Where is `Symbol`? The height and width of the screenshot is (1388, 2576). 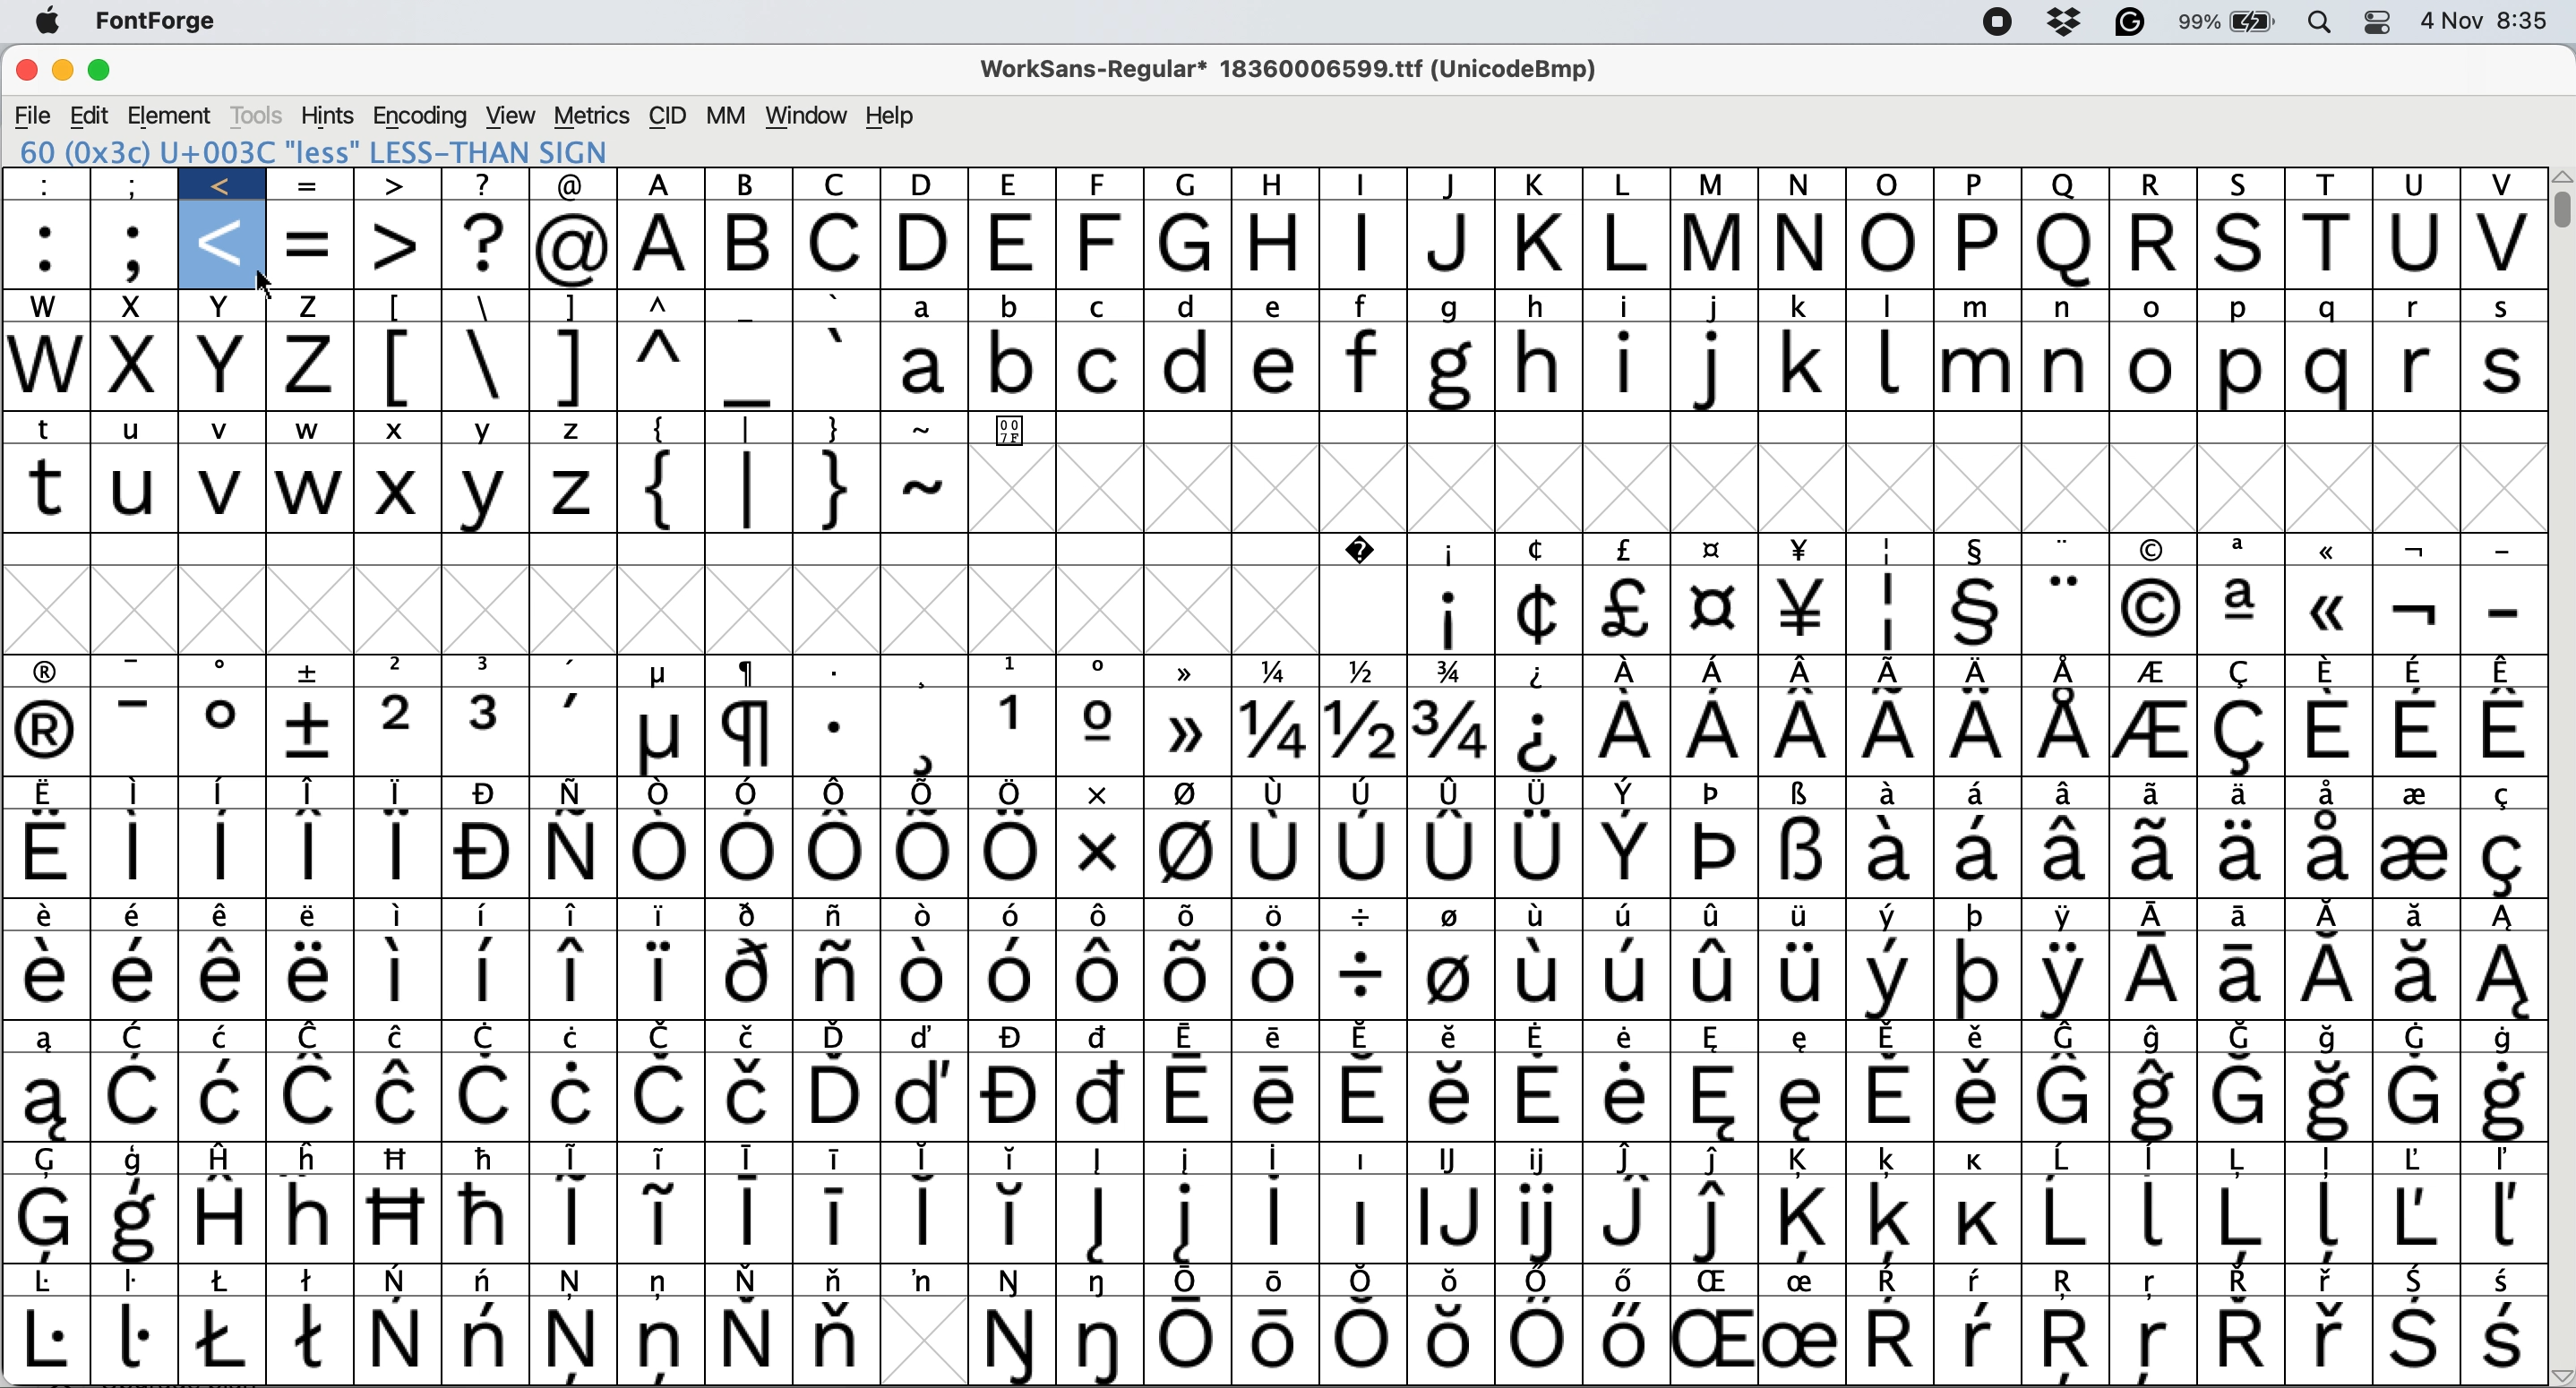
Symbol is located at coordinates (838, 973).